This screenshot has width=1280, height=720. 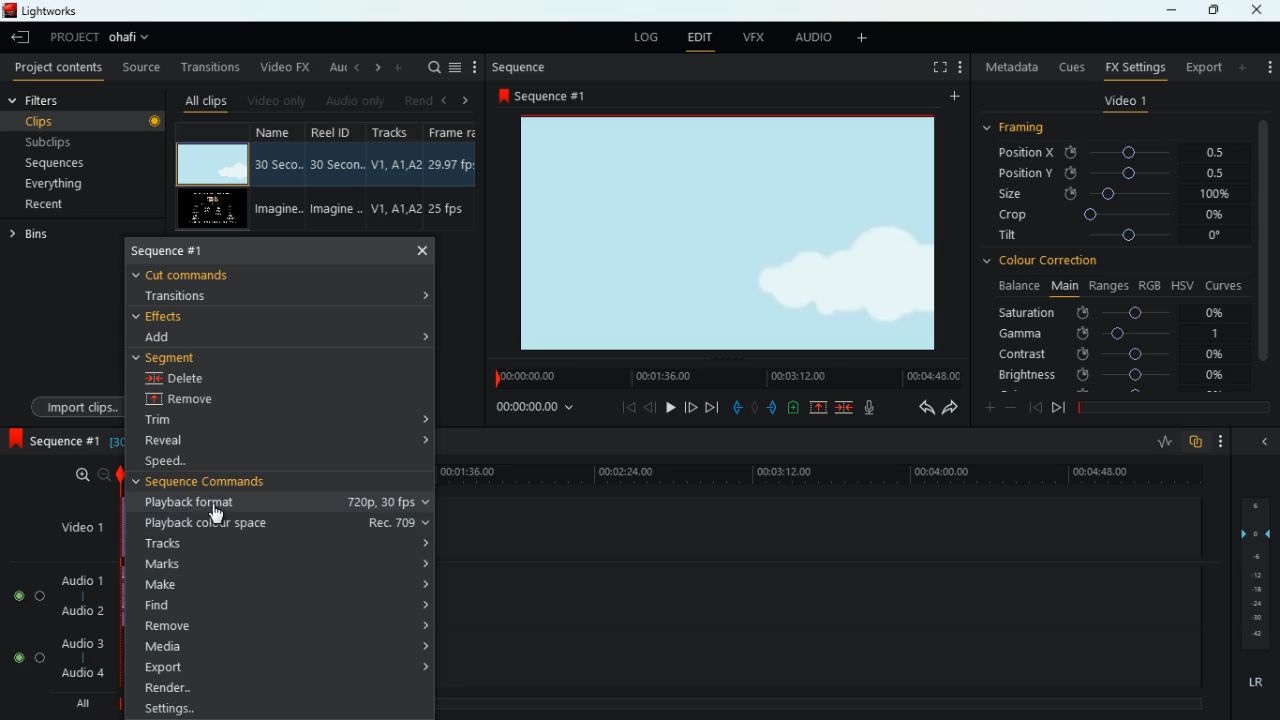 What do you see at coordinates (773, 408) in the screenshot?
I see `push` at bounding box center [773, 408].